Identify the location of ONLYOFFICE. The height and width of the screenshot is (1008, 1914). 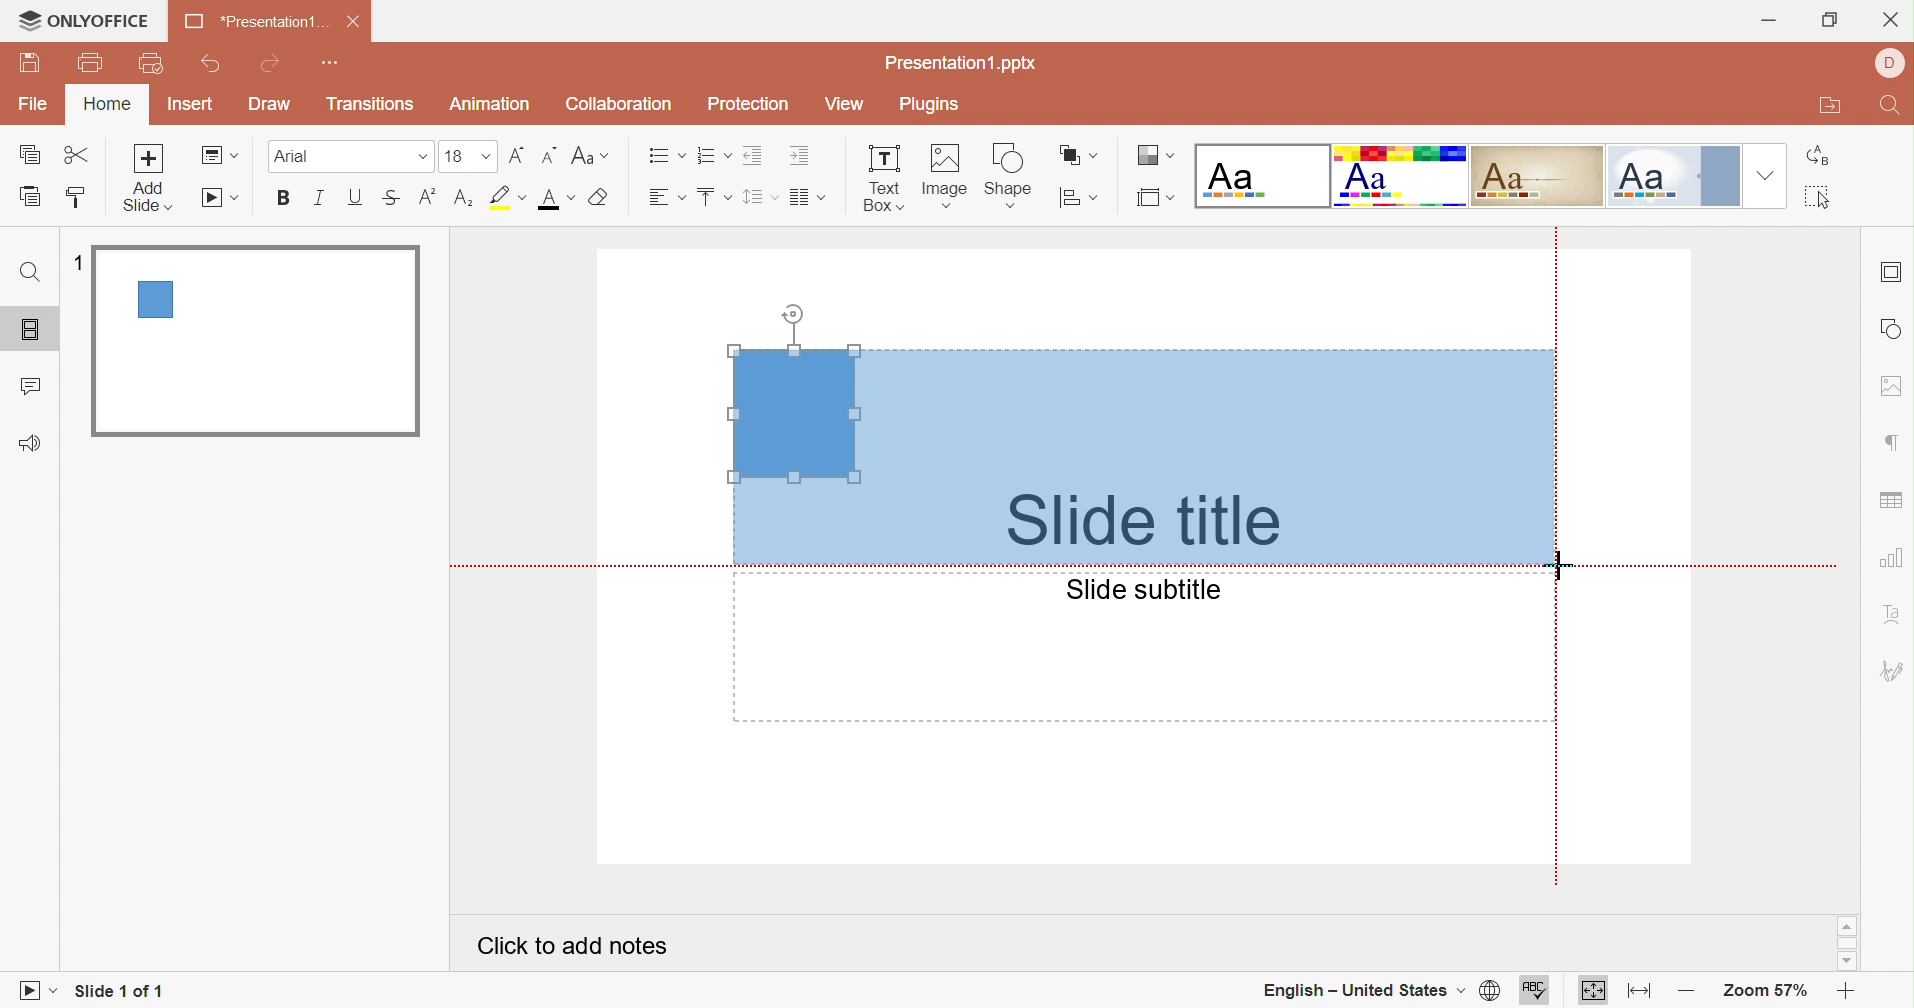
(84, 18).